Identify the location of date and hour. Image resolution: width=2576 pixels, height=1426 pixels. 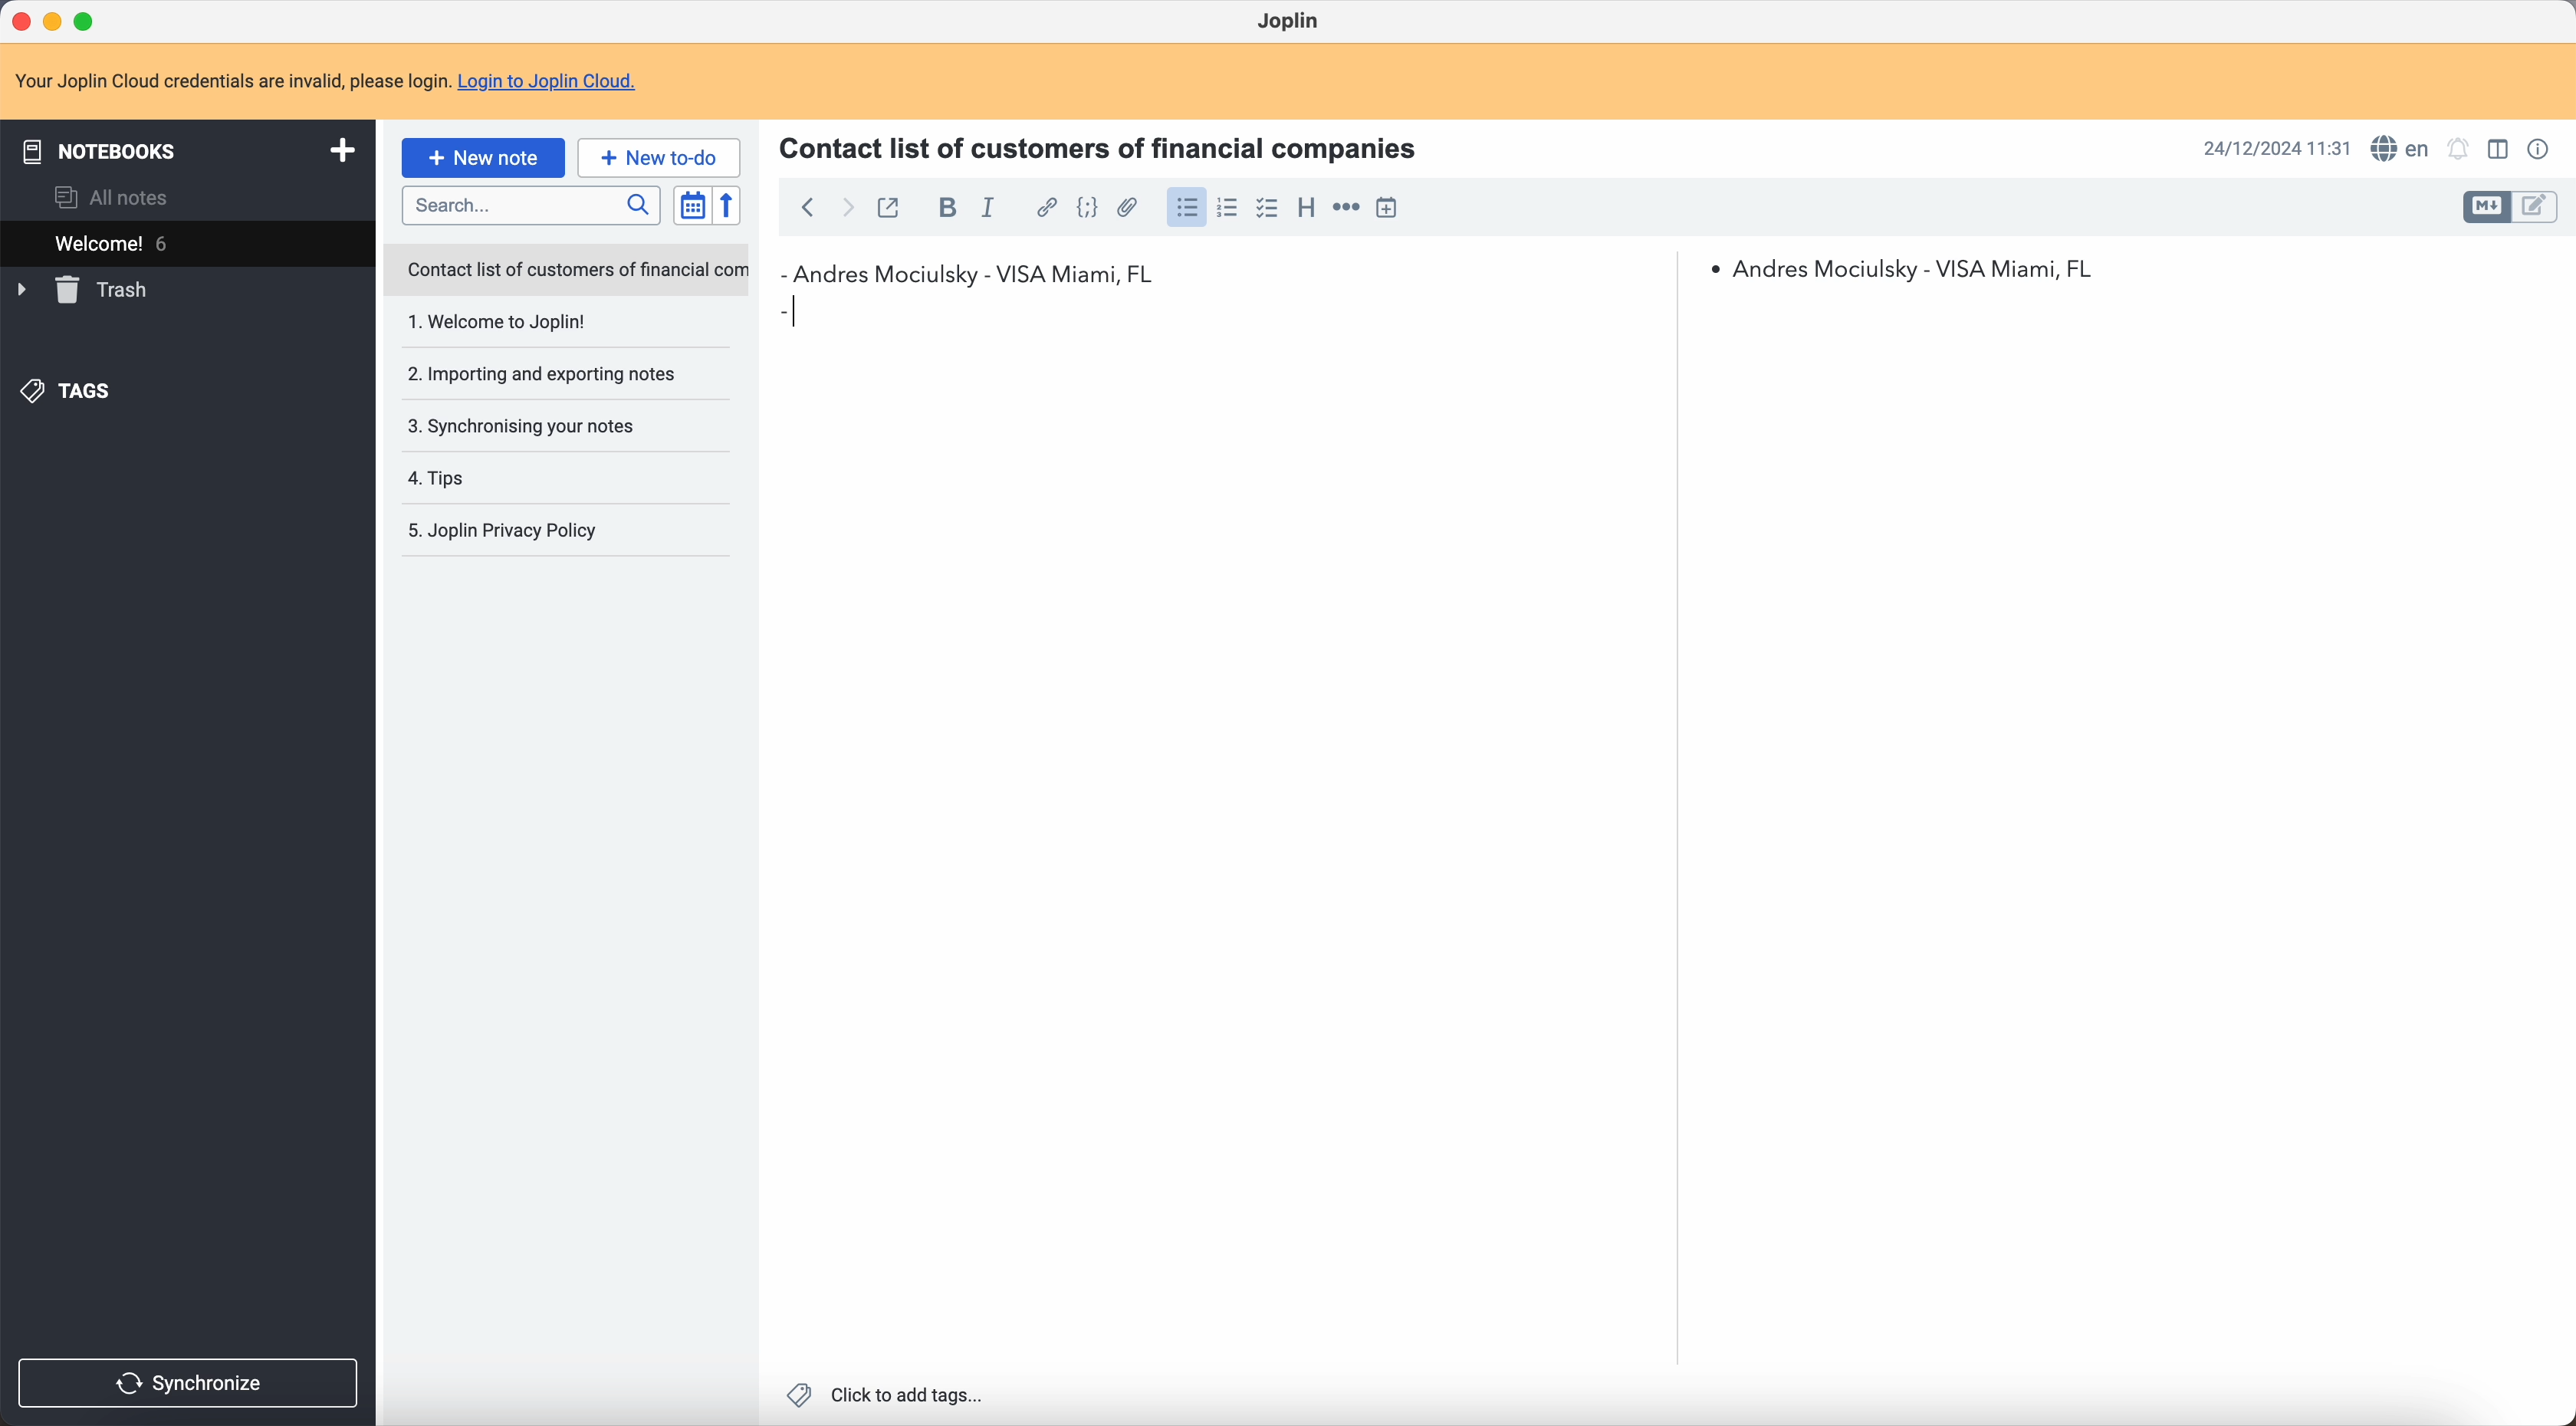
(2275, 148).